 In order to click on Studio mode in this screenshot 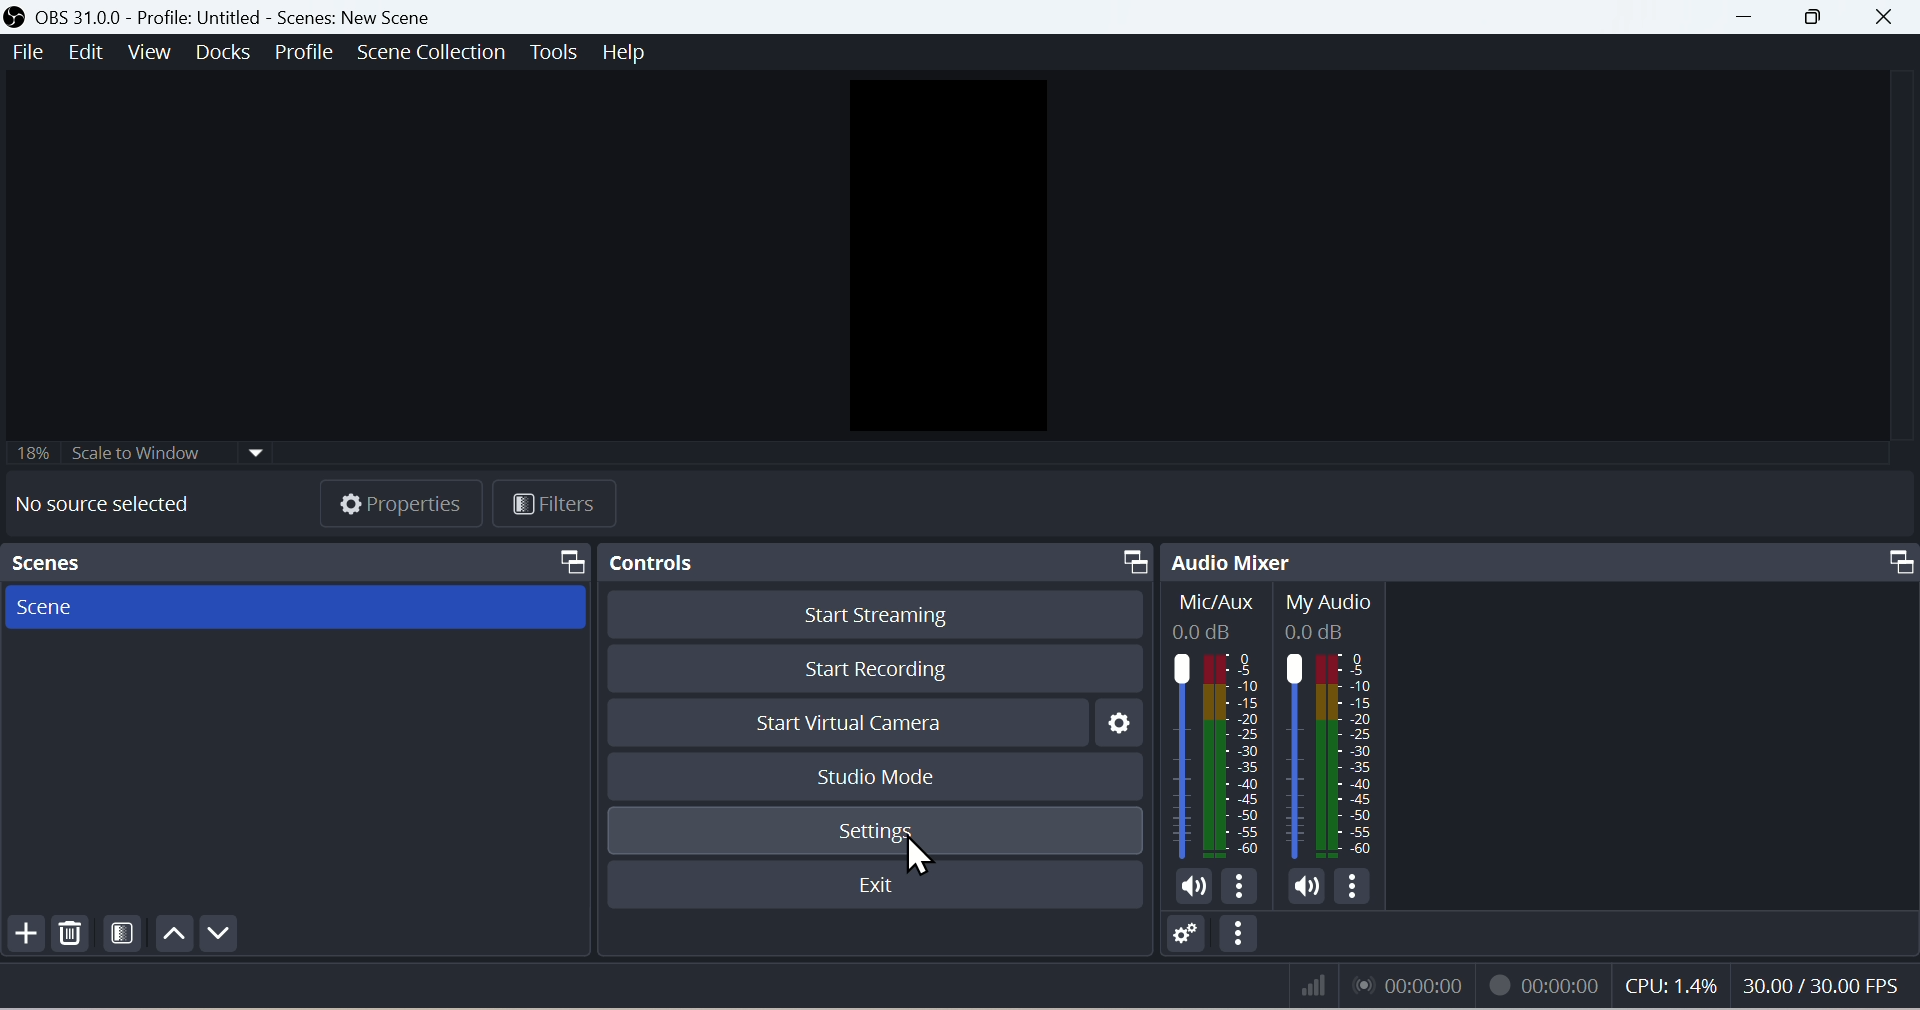, I will do `click(898, 774)`.